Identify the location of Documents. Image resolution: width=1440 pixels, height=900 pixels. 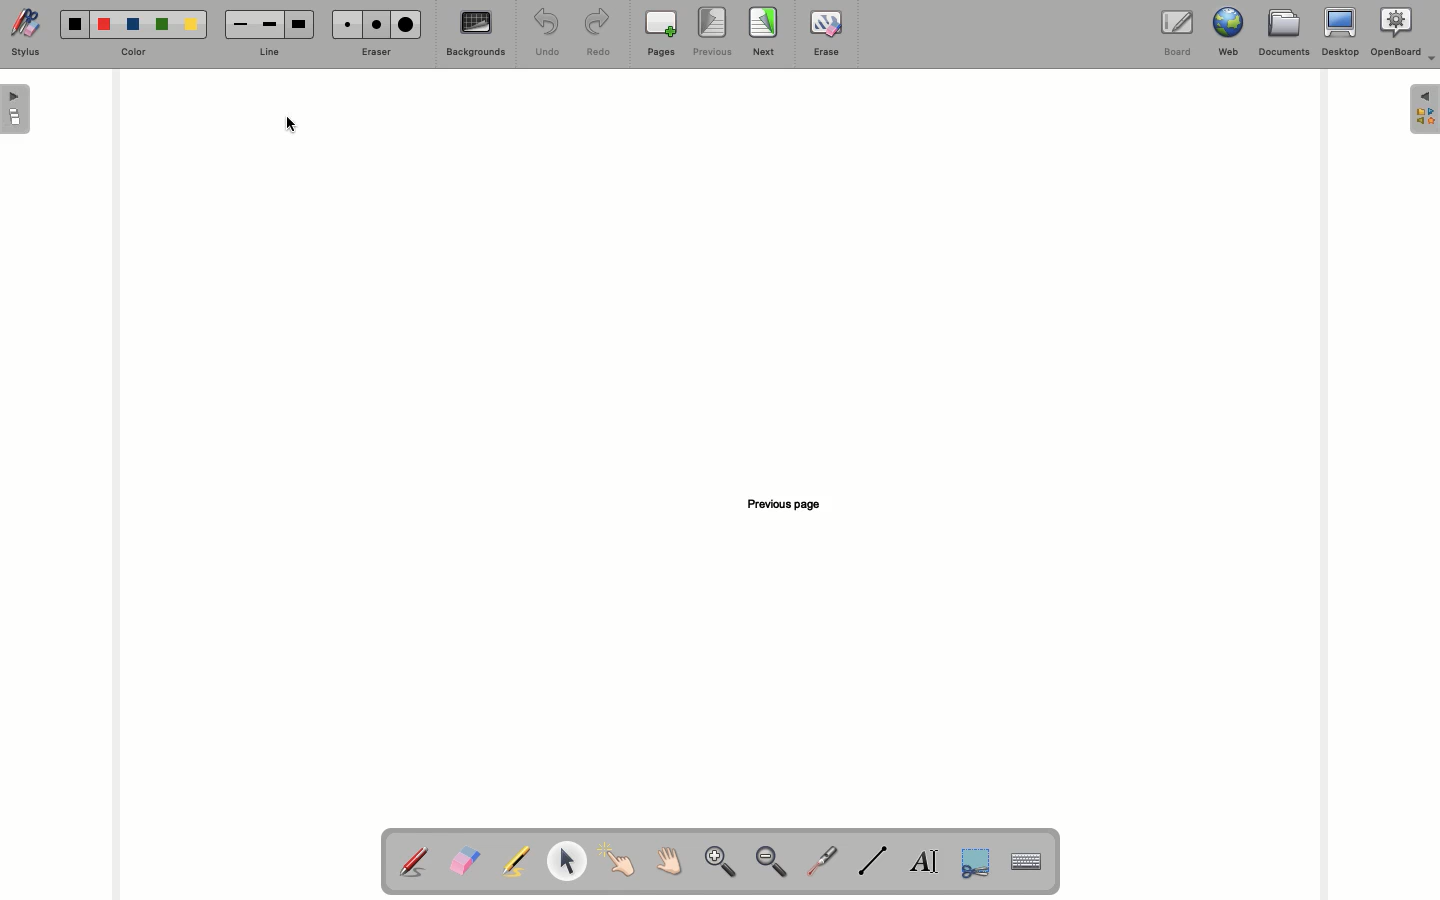
(1282, 33).